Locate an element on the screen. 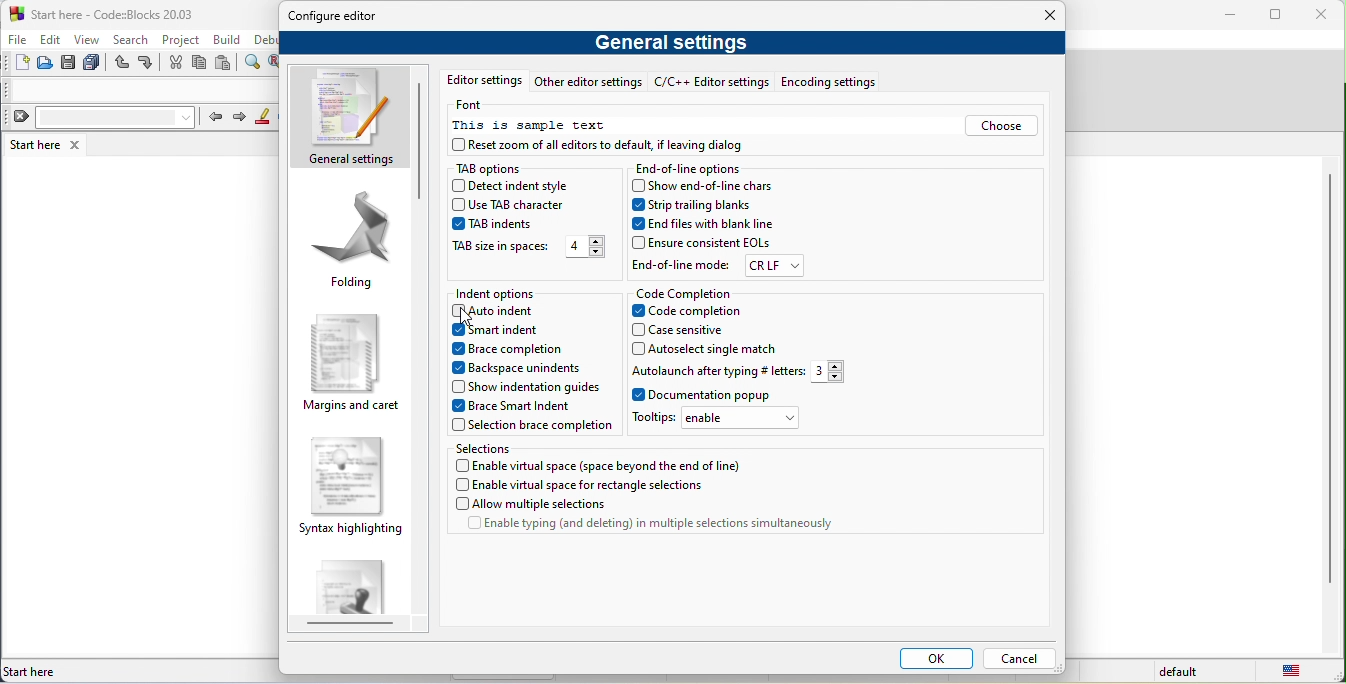 Image resolution: width=1346 pixels, height=684 pixels. debug is located at coordinates (265, 41).